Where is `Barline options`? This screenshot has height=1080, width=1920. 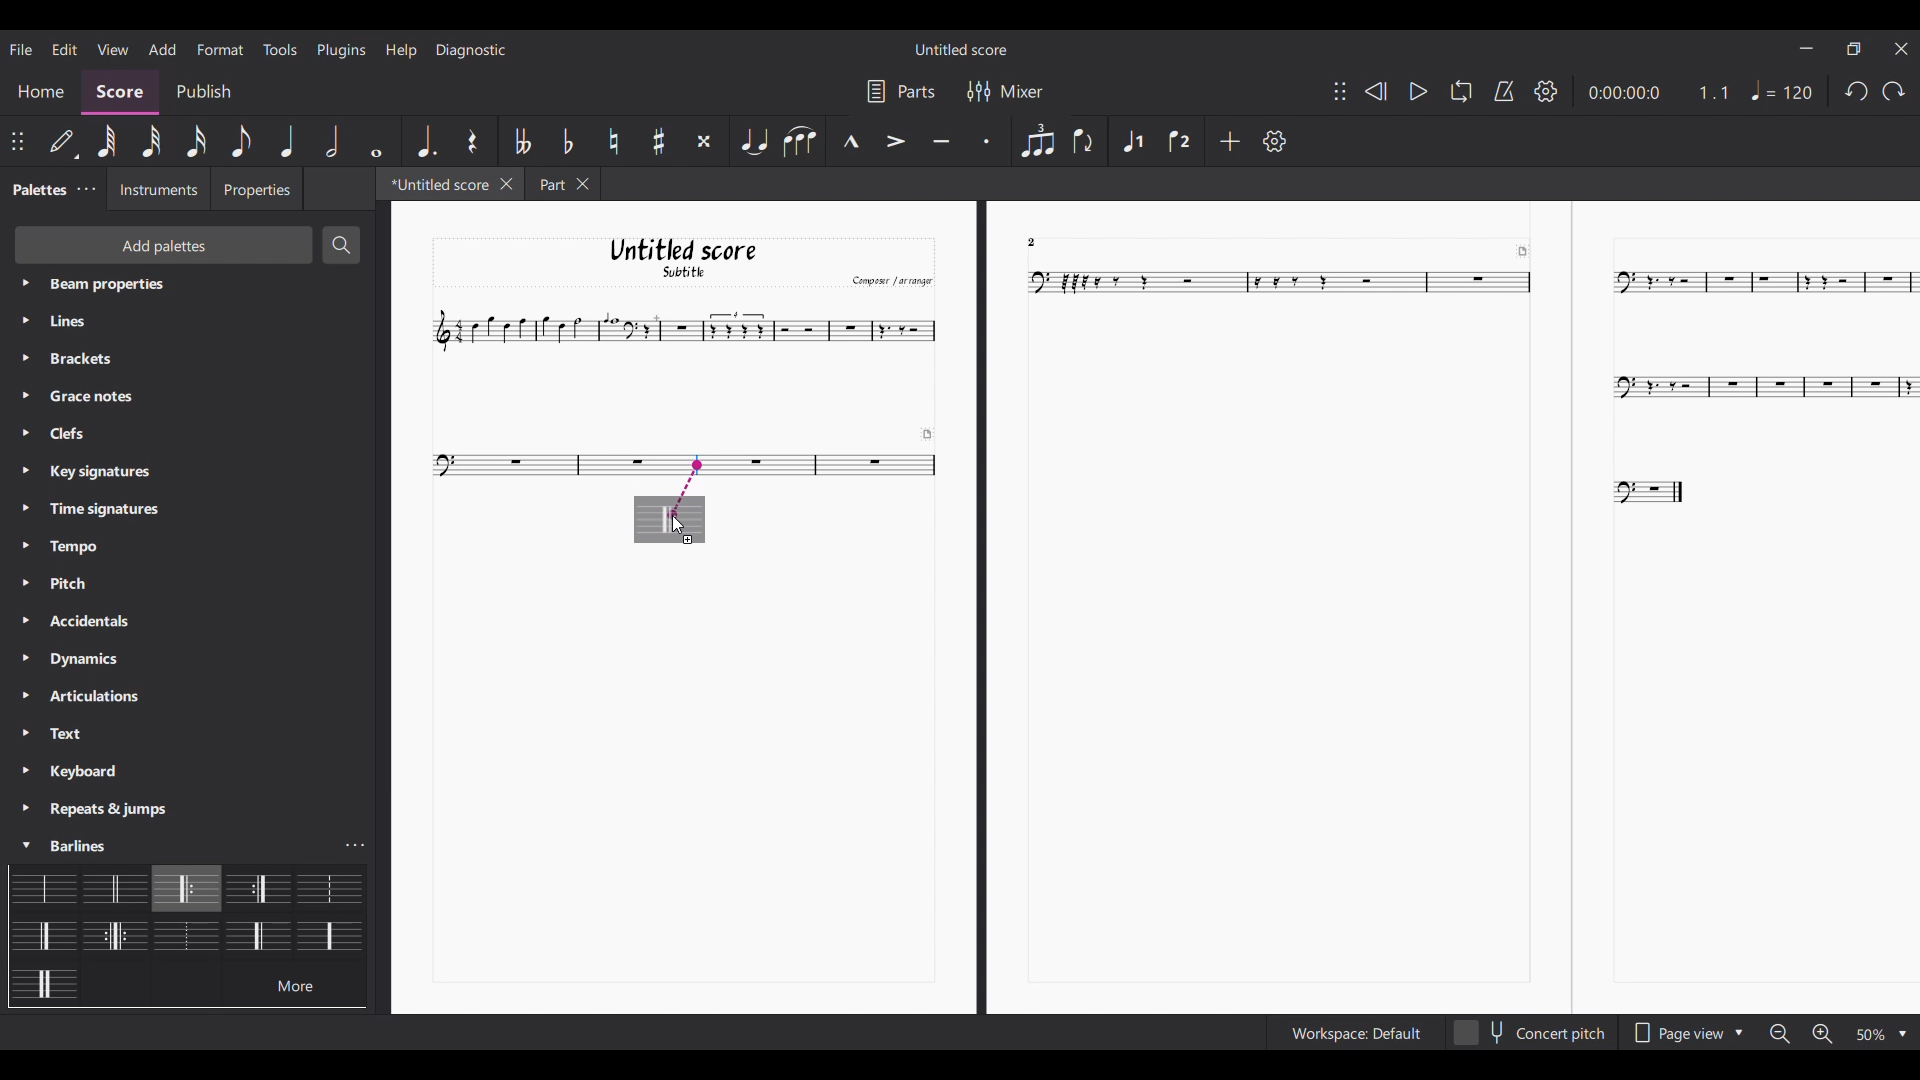
Barline options is located at coordinates (47, 934).